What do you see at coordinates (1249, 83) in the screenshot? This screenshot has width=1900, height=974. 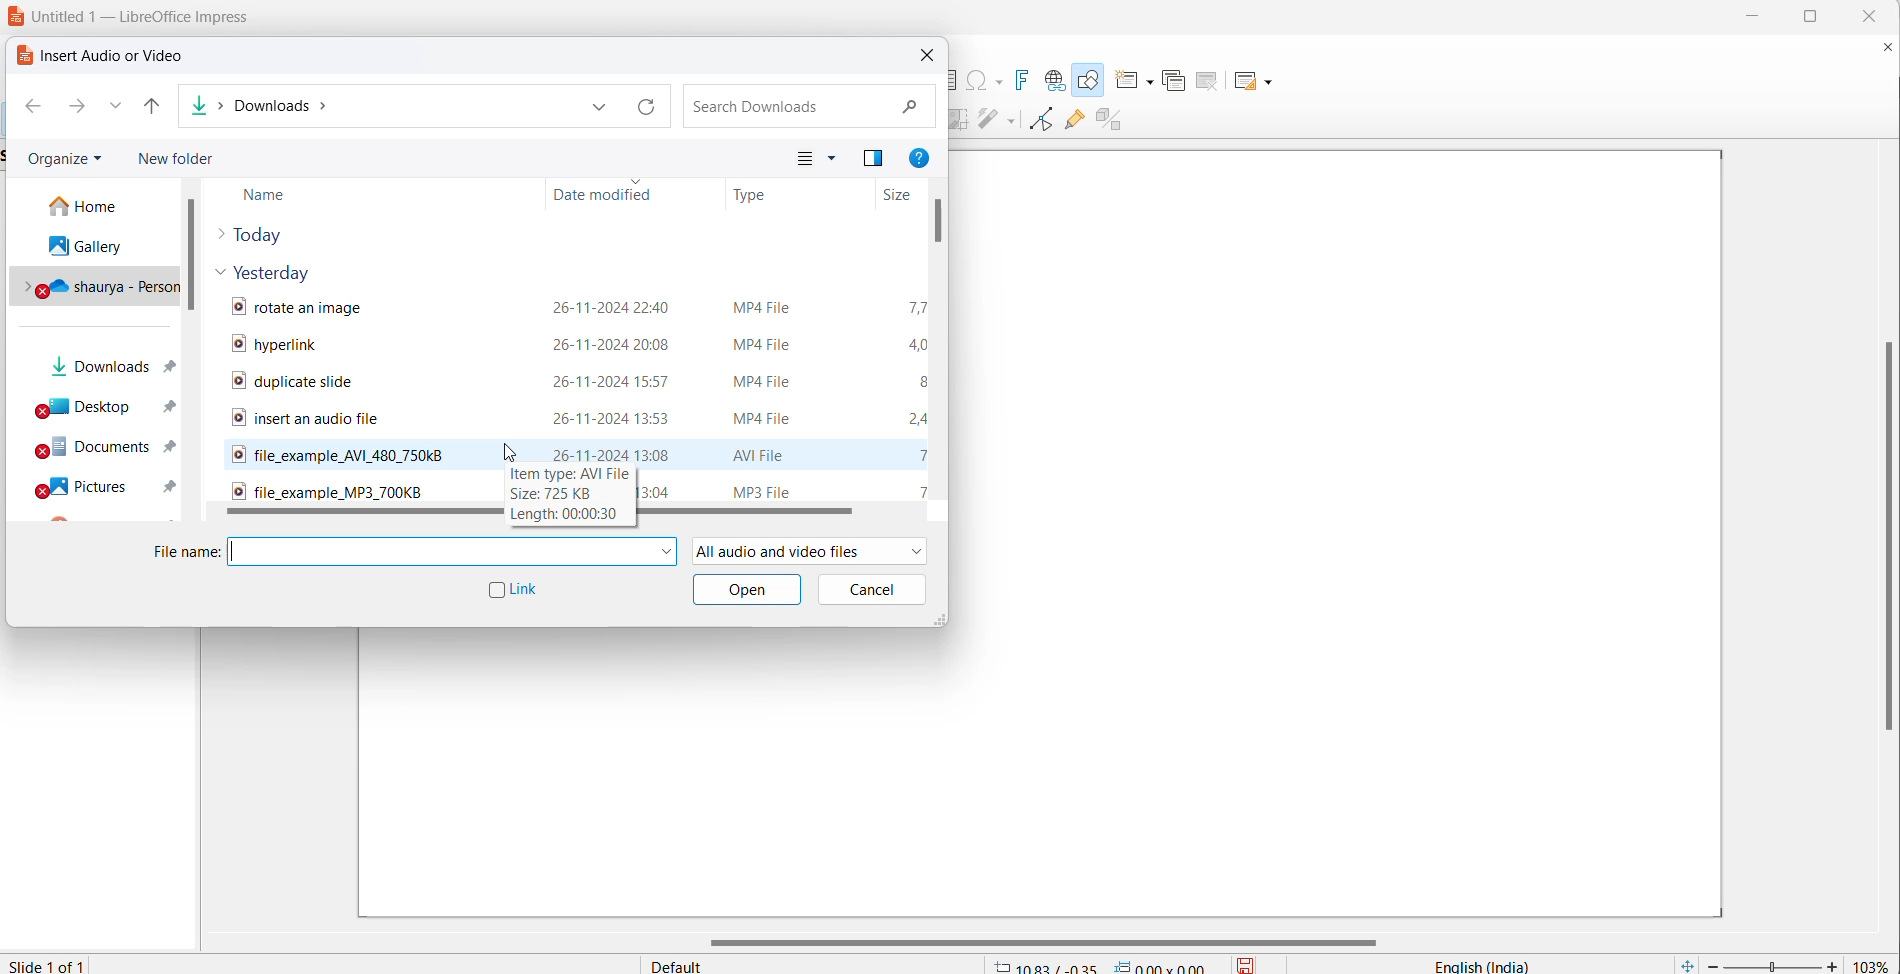 I see `slide layout` at bounding box center [1249, 83].